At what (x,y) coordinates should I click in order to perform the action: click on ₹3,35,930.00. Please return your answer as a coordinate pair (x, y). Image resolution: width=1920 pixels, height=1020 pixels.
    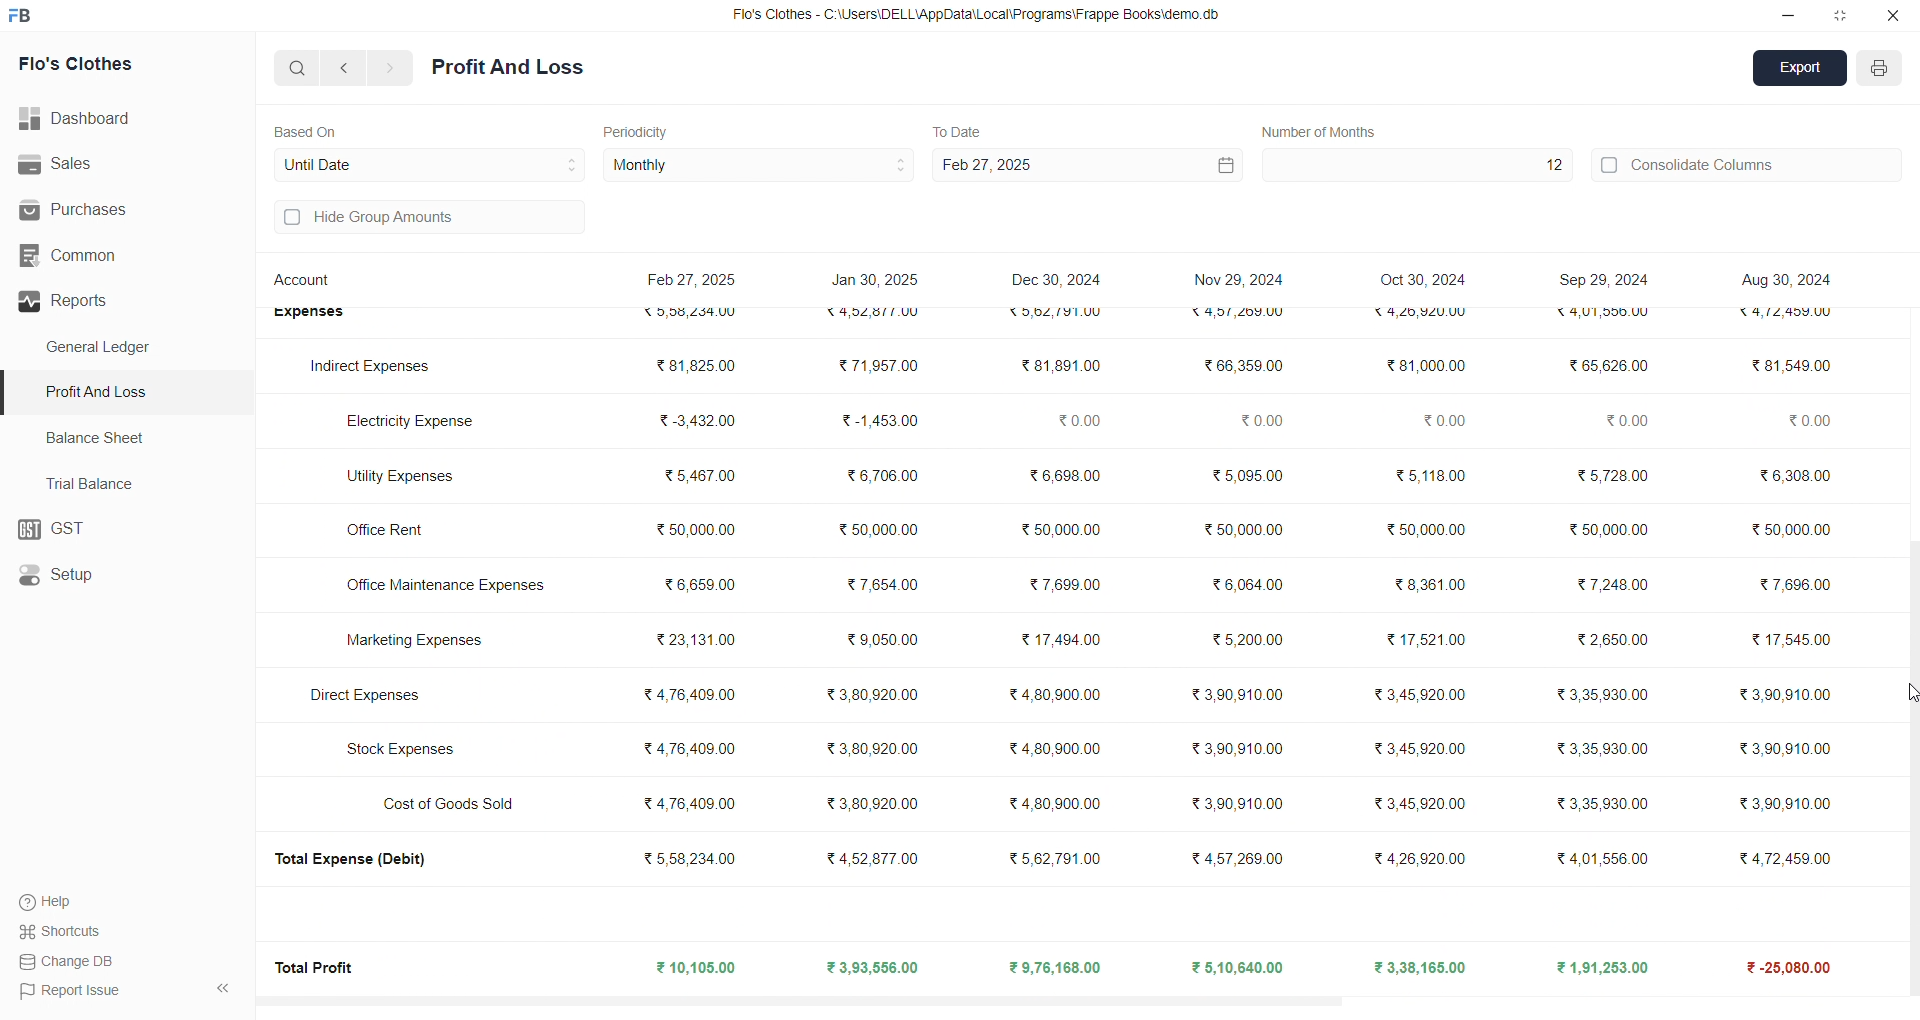
    Looking at the image, I should click on (1594, 694).